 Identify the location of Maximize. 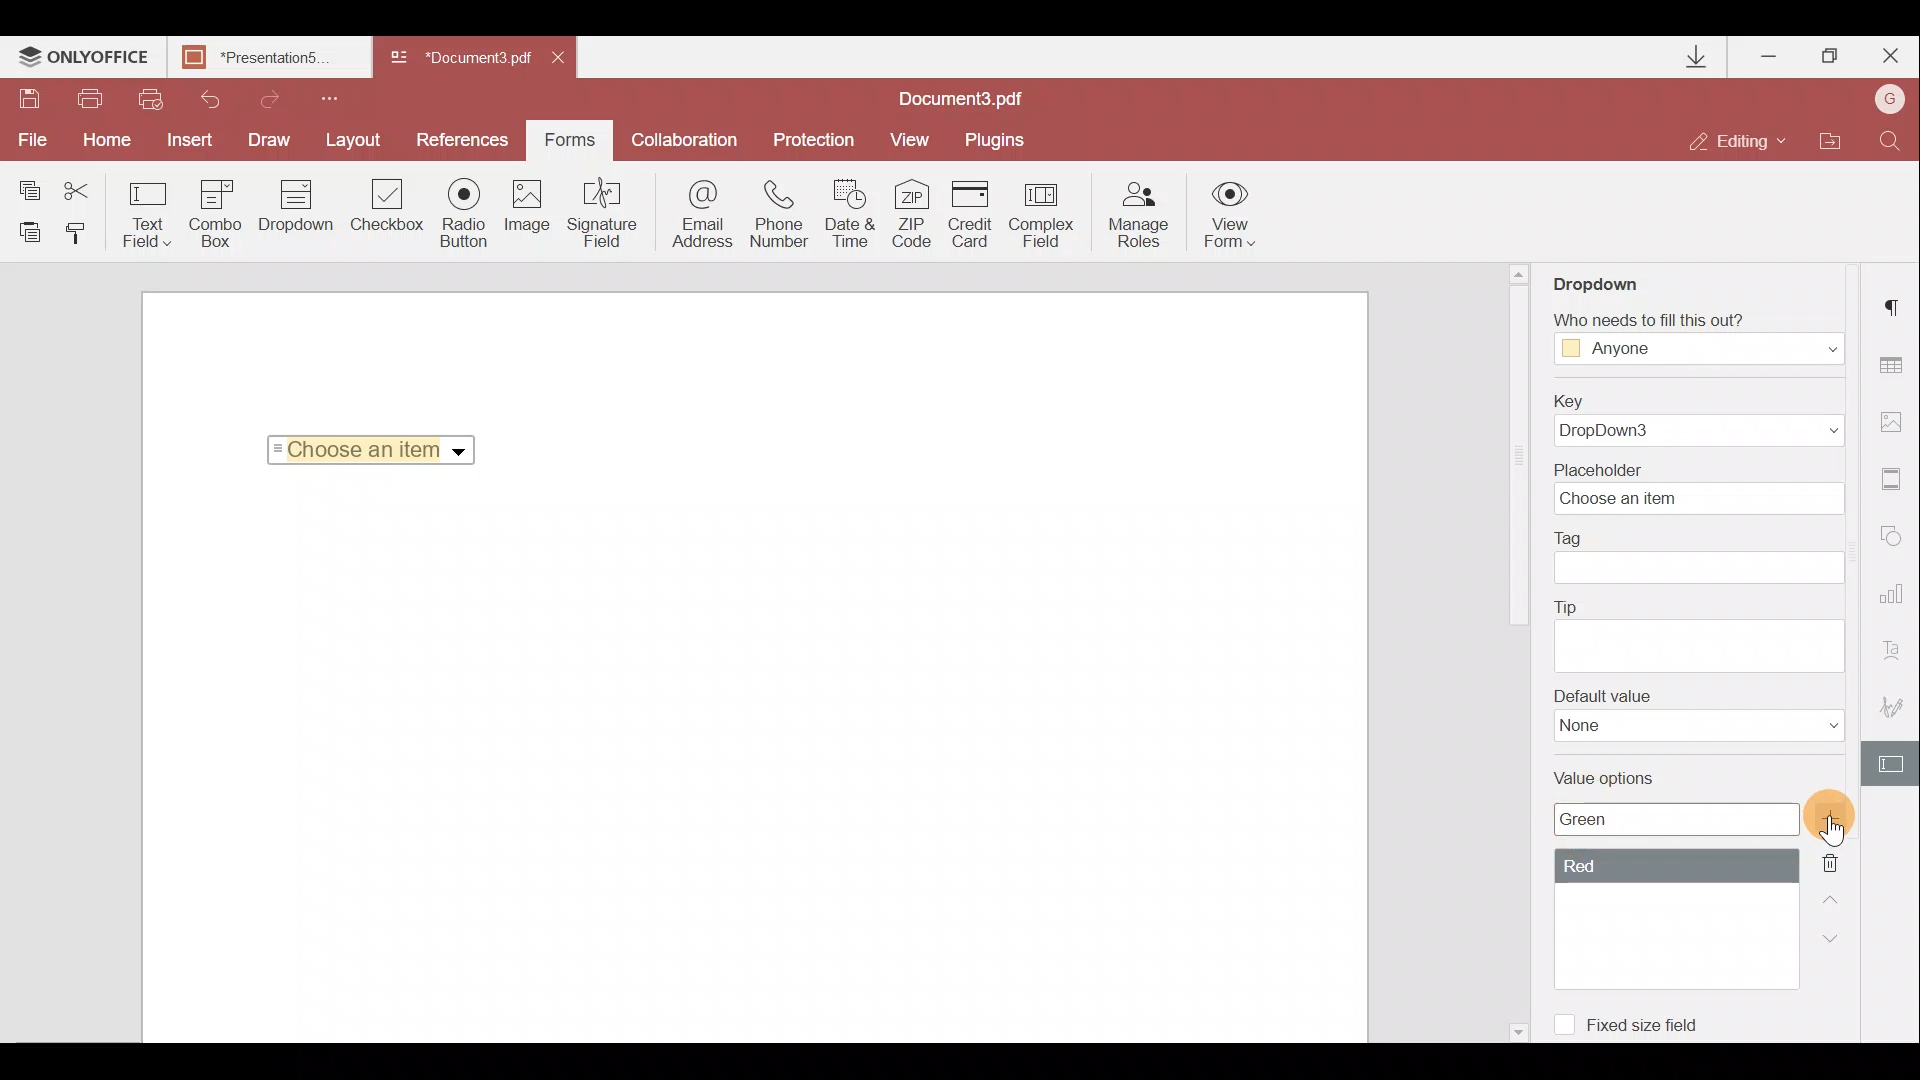
(1829, 59).